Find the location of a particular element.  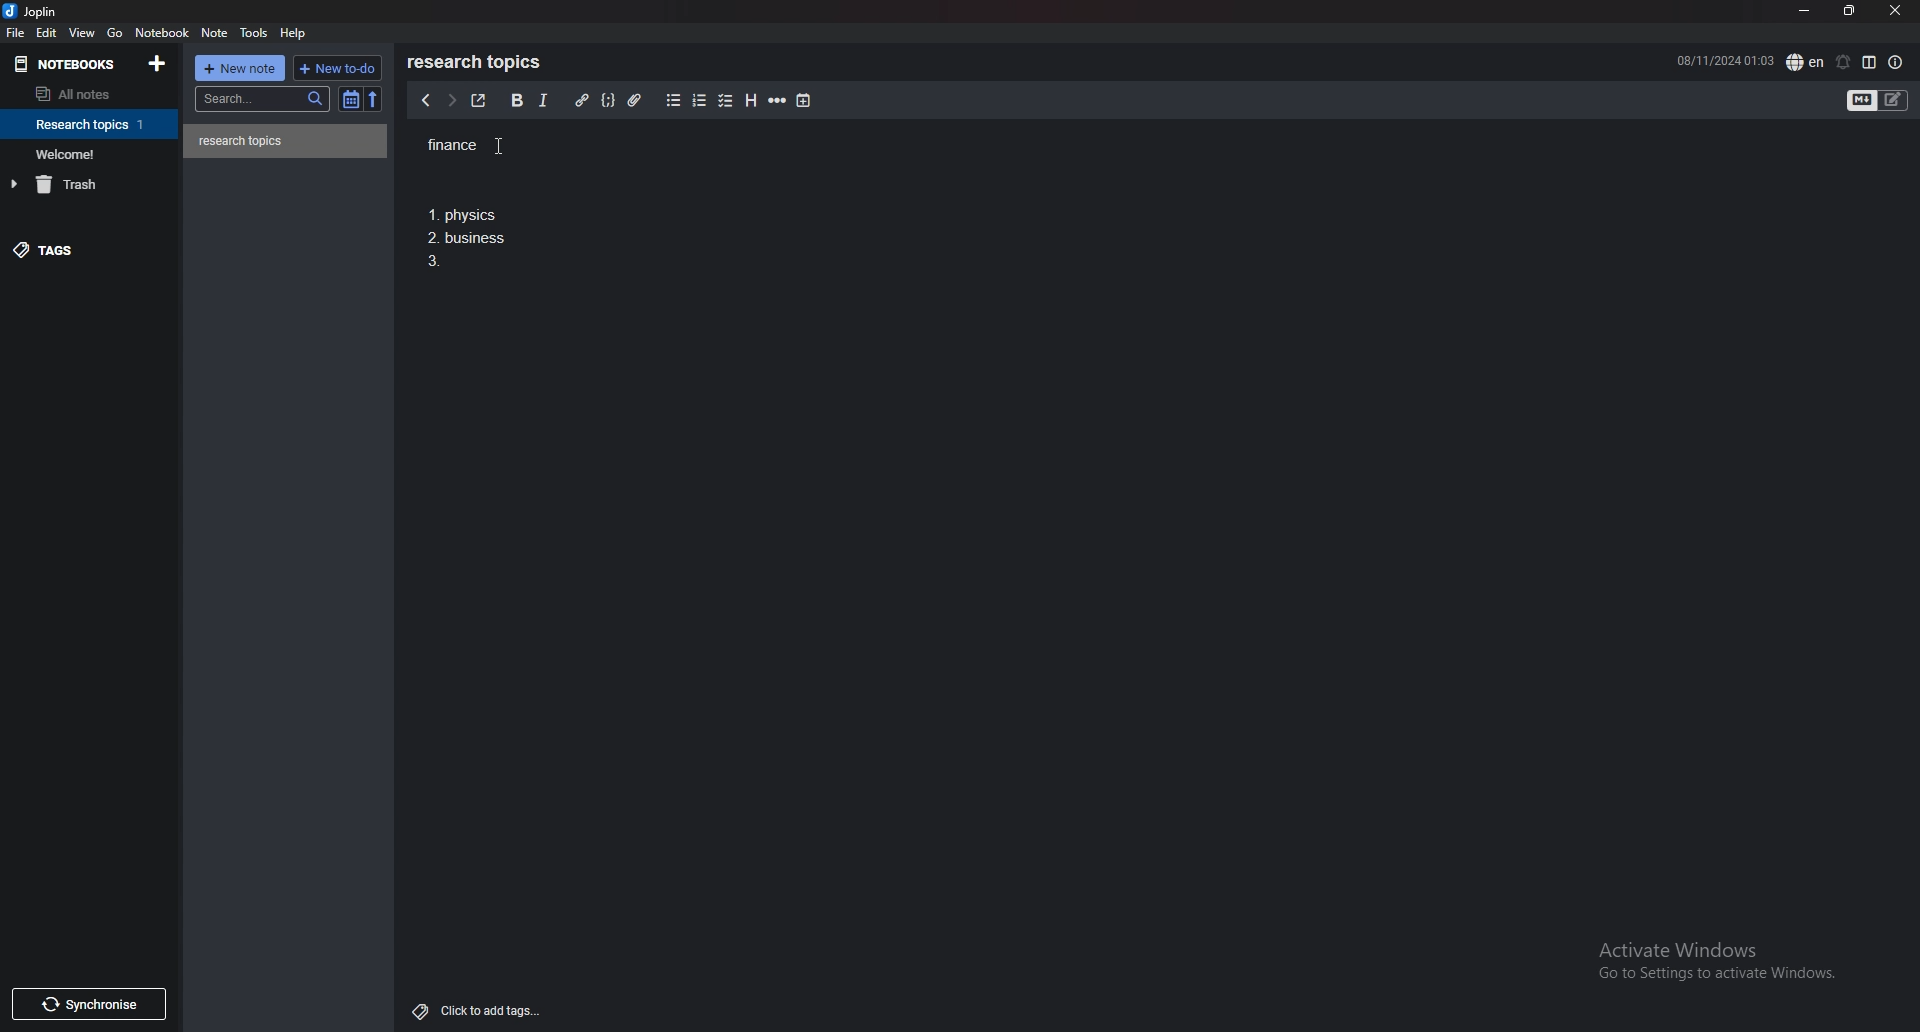

spell check is located at coordinates (1805, 61).